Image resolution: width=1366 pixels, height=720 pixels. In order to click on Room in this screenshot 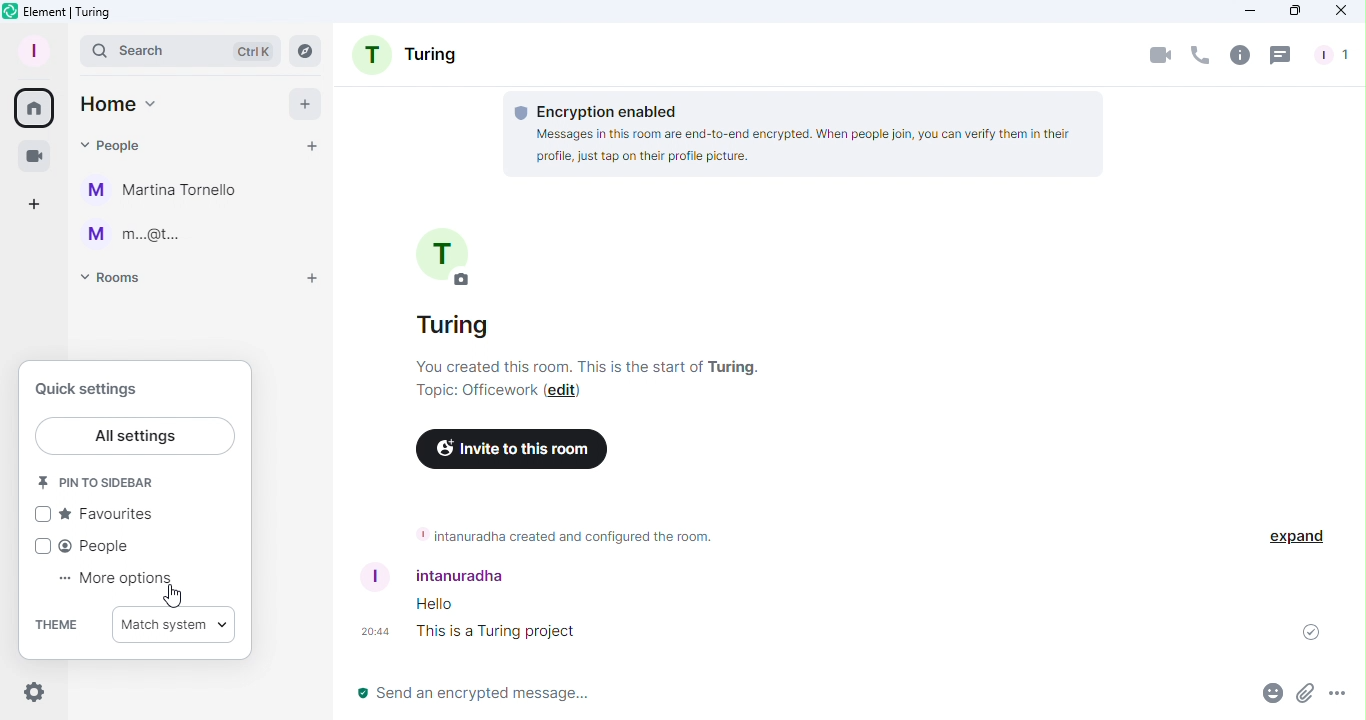, I will do `click(409, 57)`.